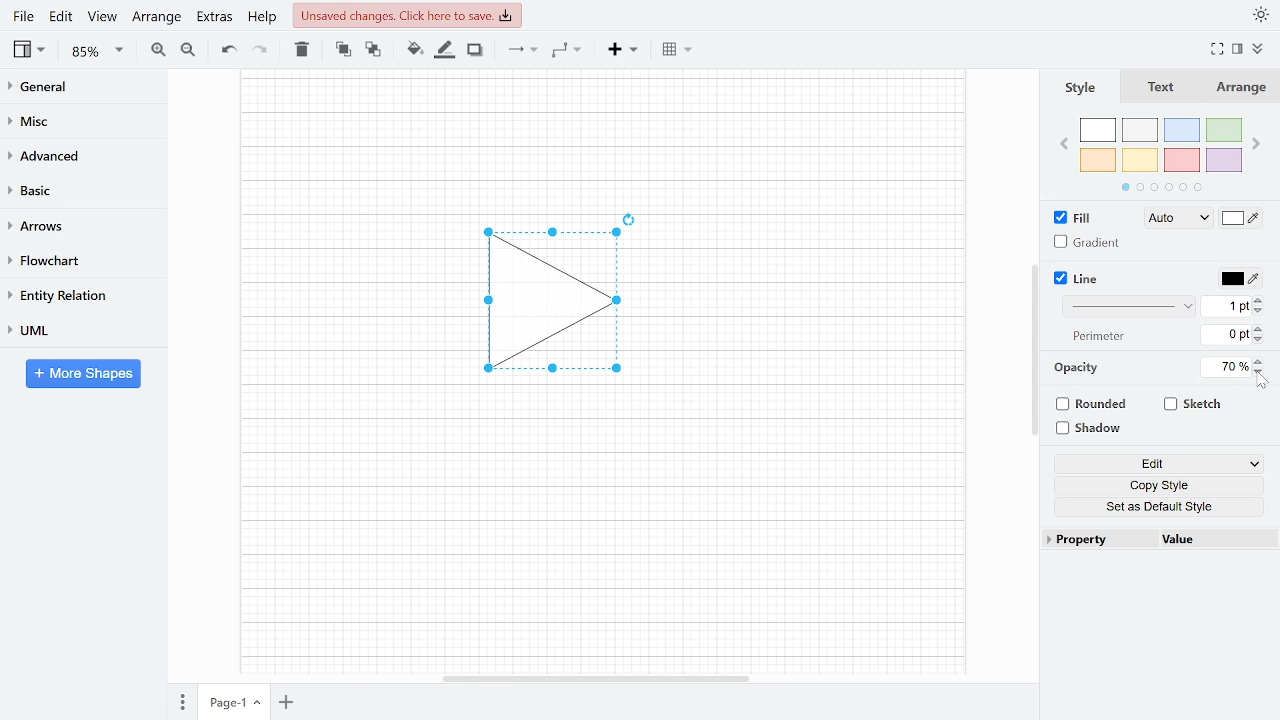 Image resolution: width=1280 pixels, height=720 pixels. Describe the element at coordinates (1182, 161) in the screenshot. I see `red` at that location.